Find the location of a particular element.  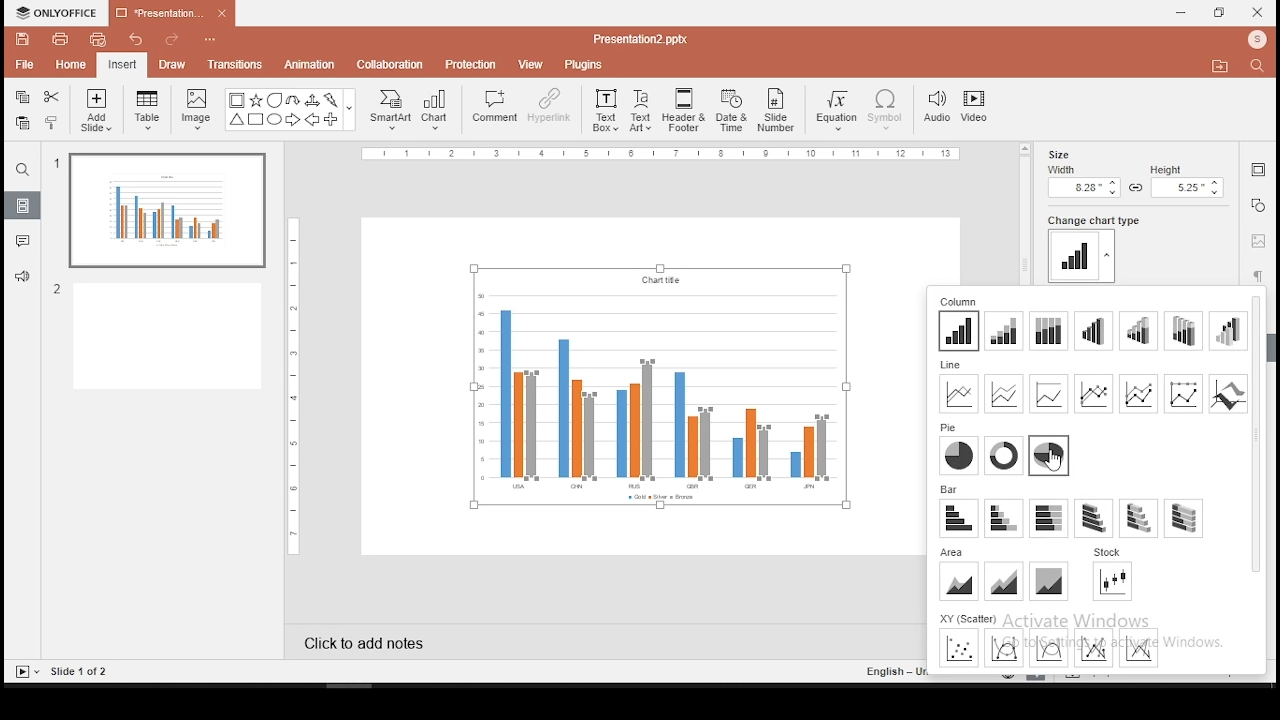

line 6 is located at coordinates (1186, 393).